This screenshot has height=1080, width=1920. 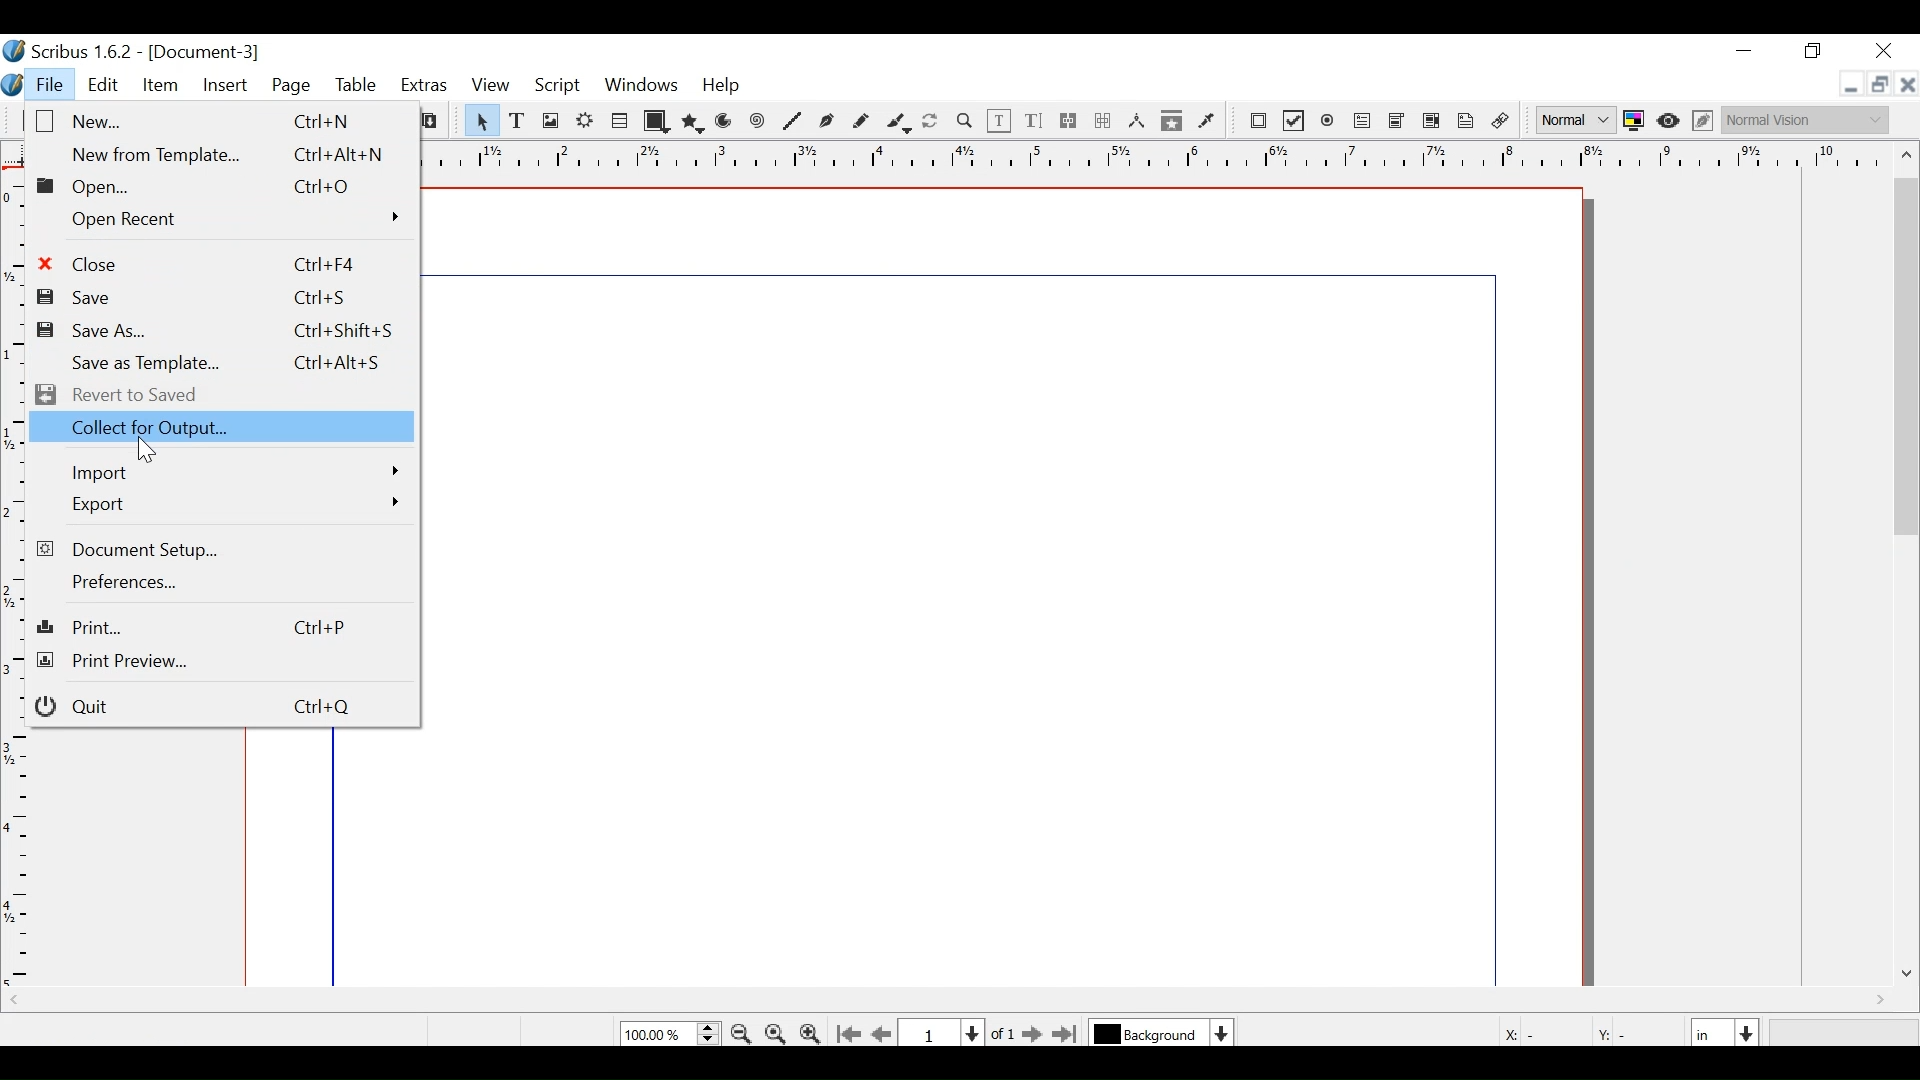 What do you see at coordinates (215, 662) in the screenshot?
I see `Print Preview` at bounding box center [215, 662].